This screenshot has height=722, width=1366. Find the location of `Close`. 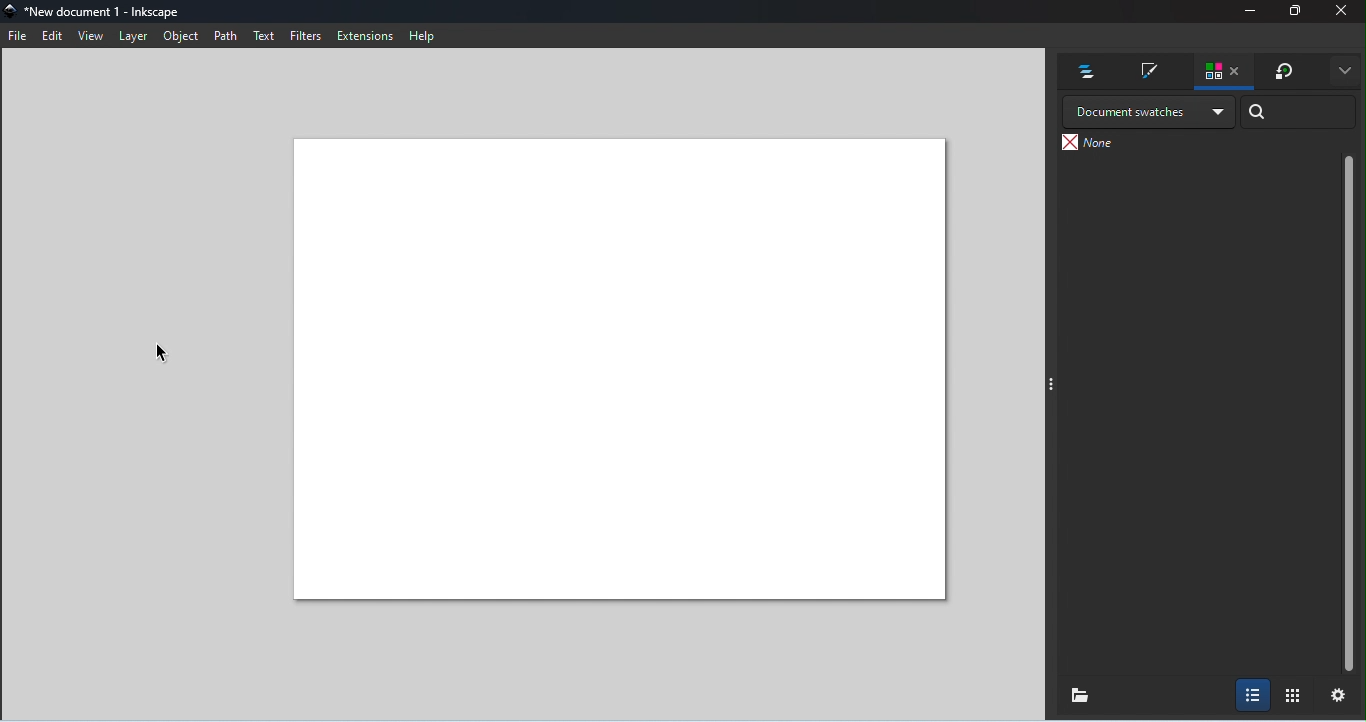

Close is located at coordinates (1346, 9).